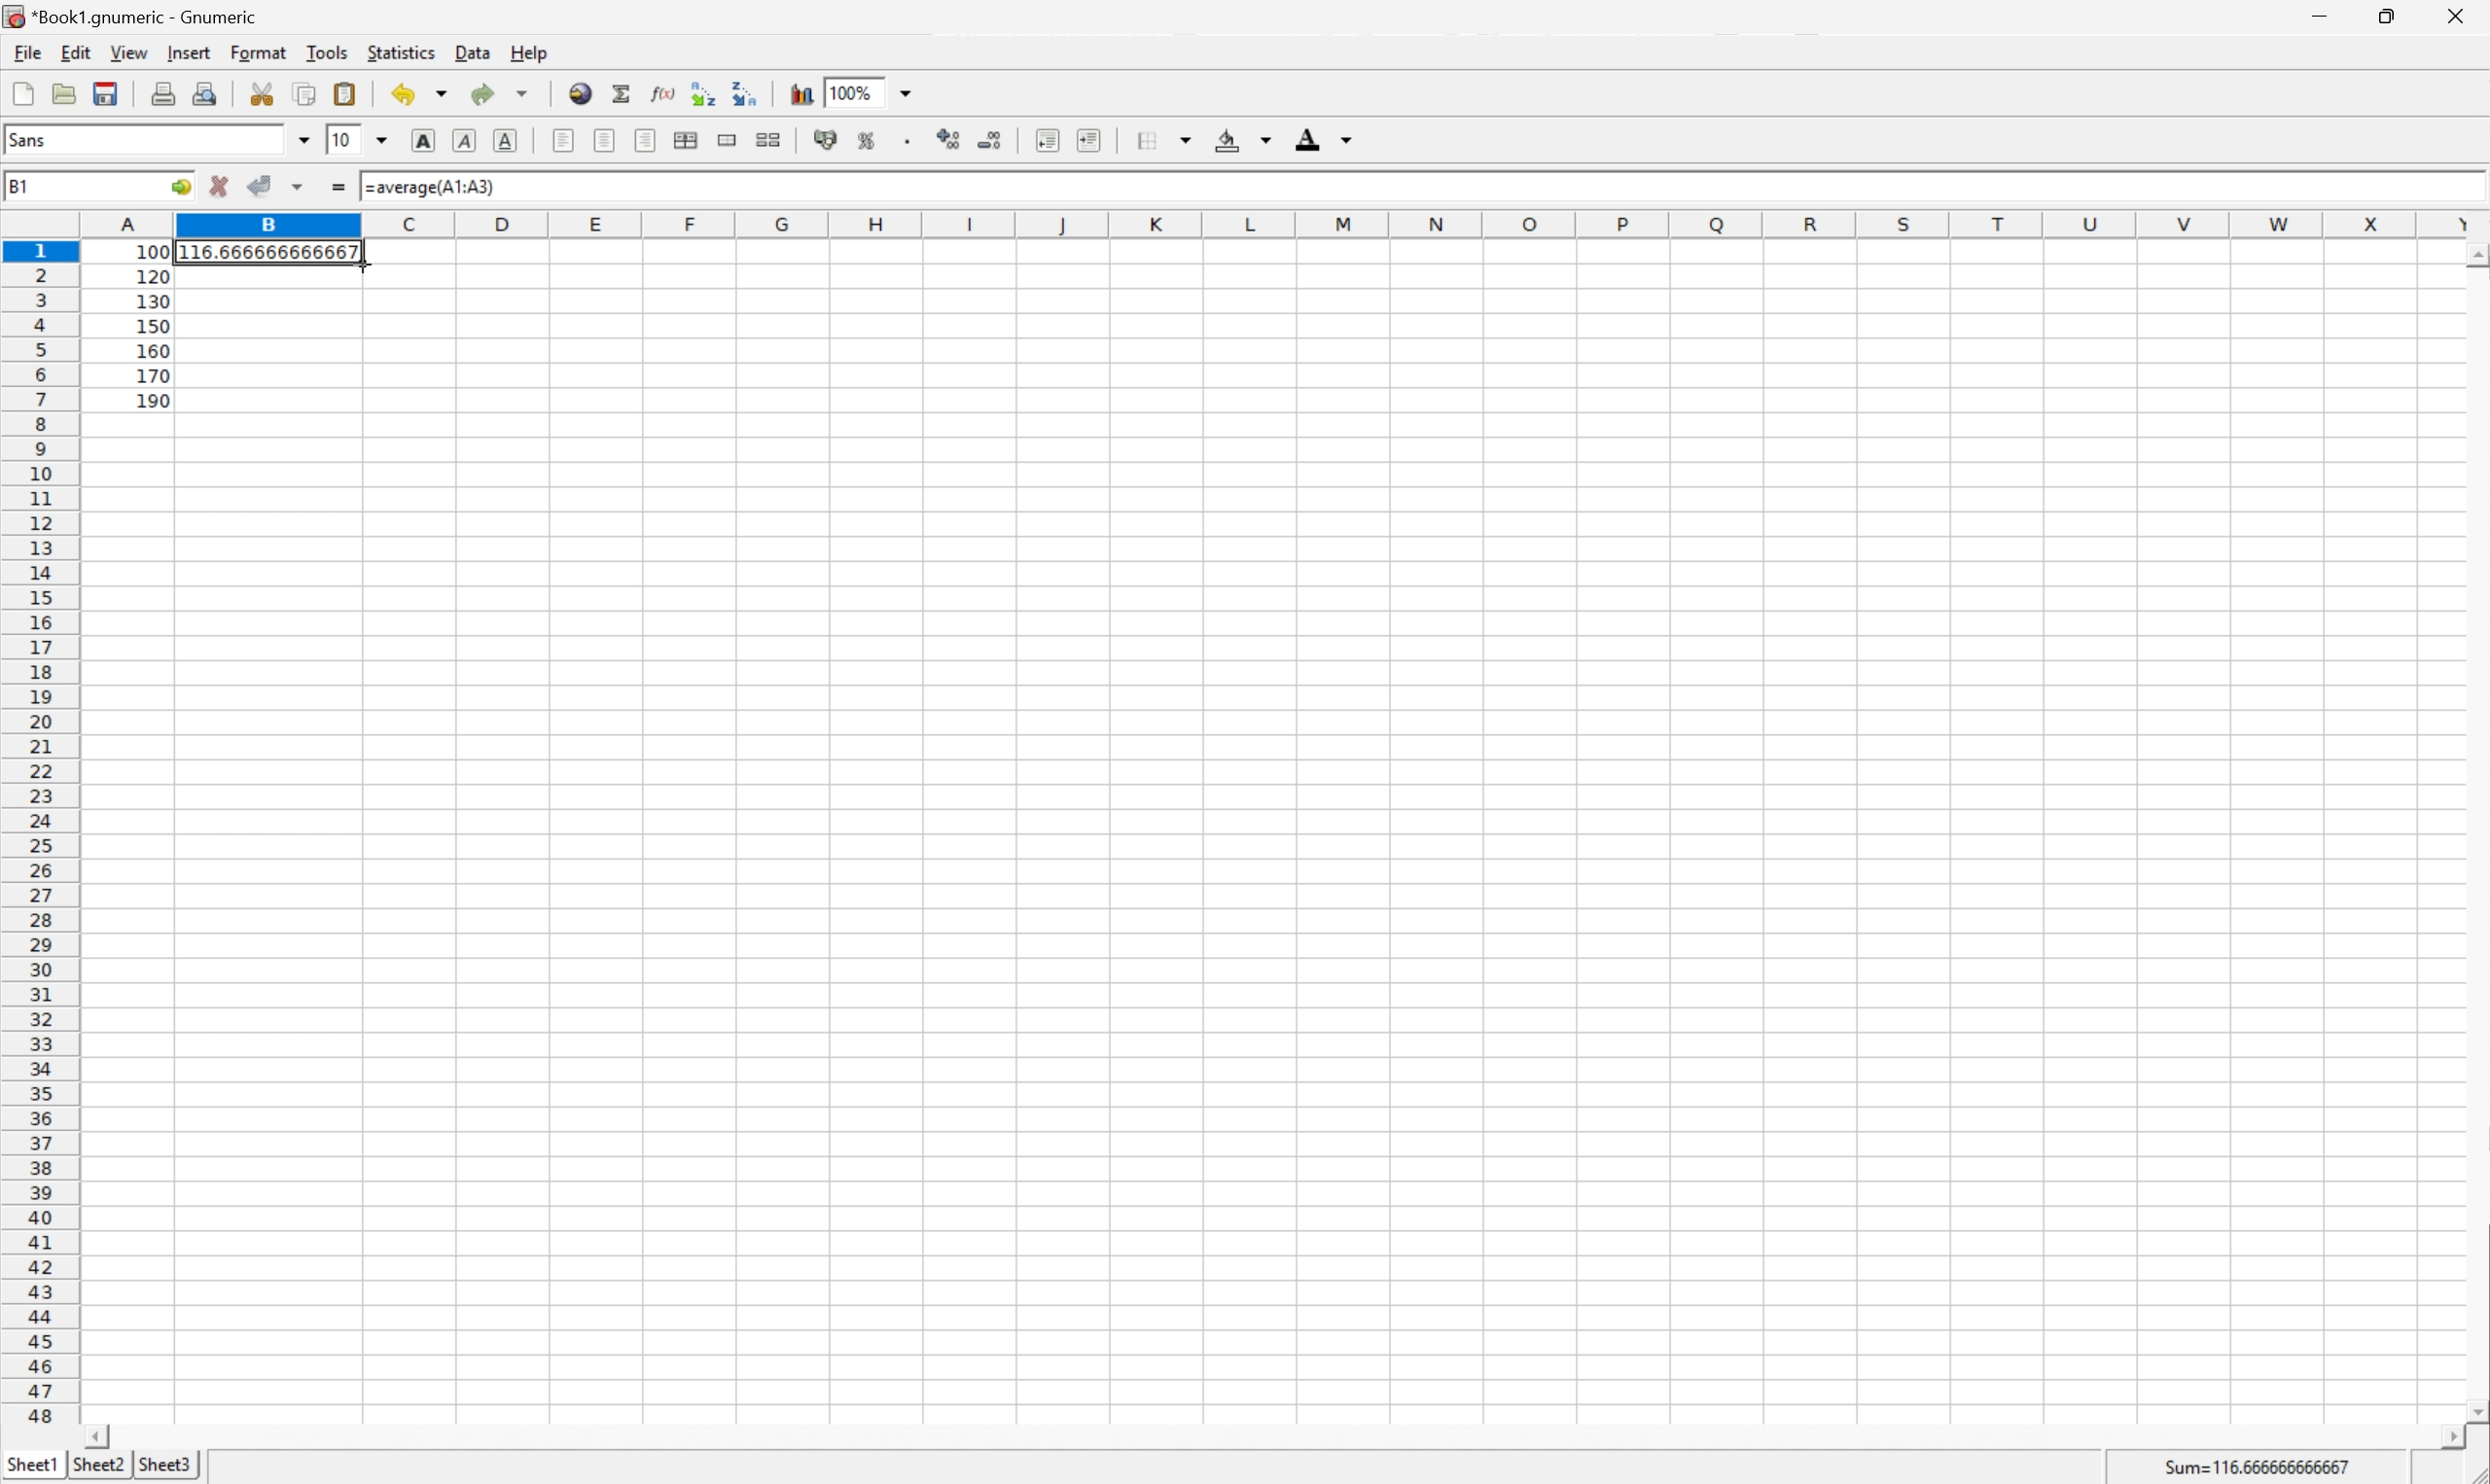  I want to click on Sort the selected region in descending order based on the first column selected, so click(747, 94).